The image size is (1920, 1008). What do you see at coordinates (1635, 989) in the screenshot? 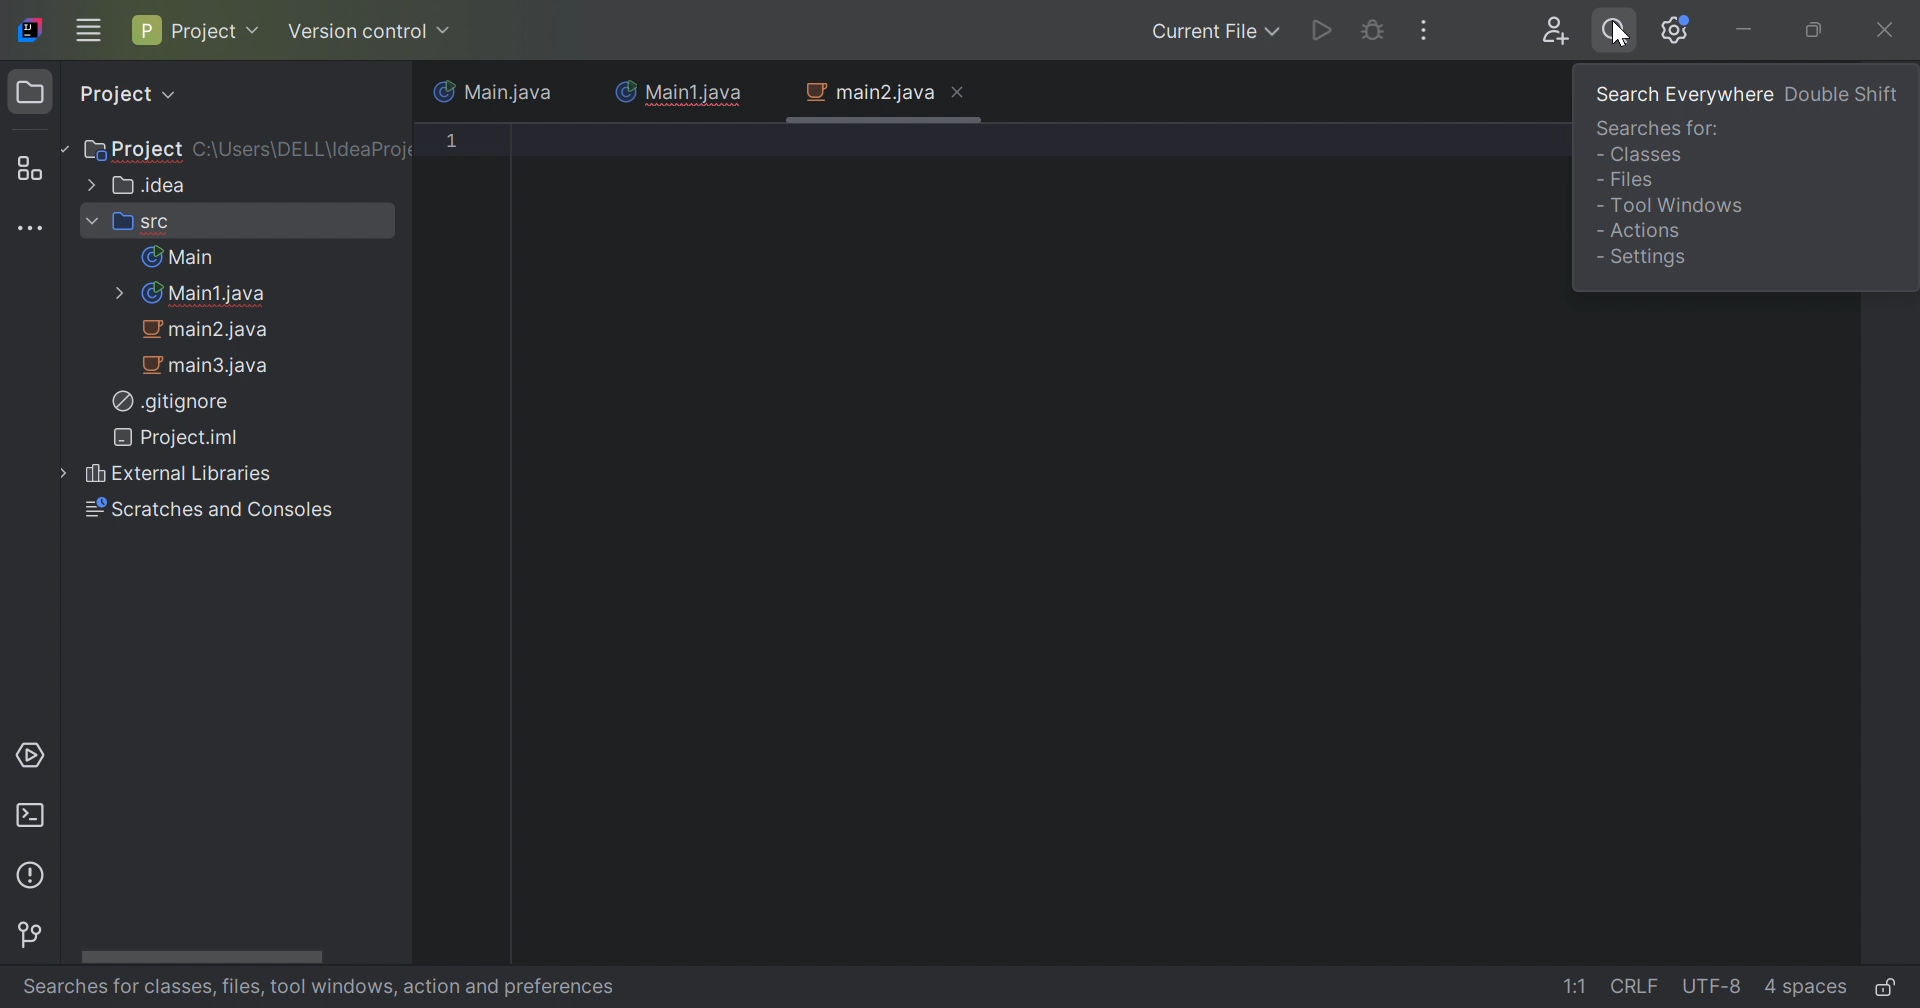
I see `CRLF` at bounding box center [1635, 989].